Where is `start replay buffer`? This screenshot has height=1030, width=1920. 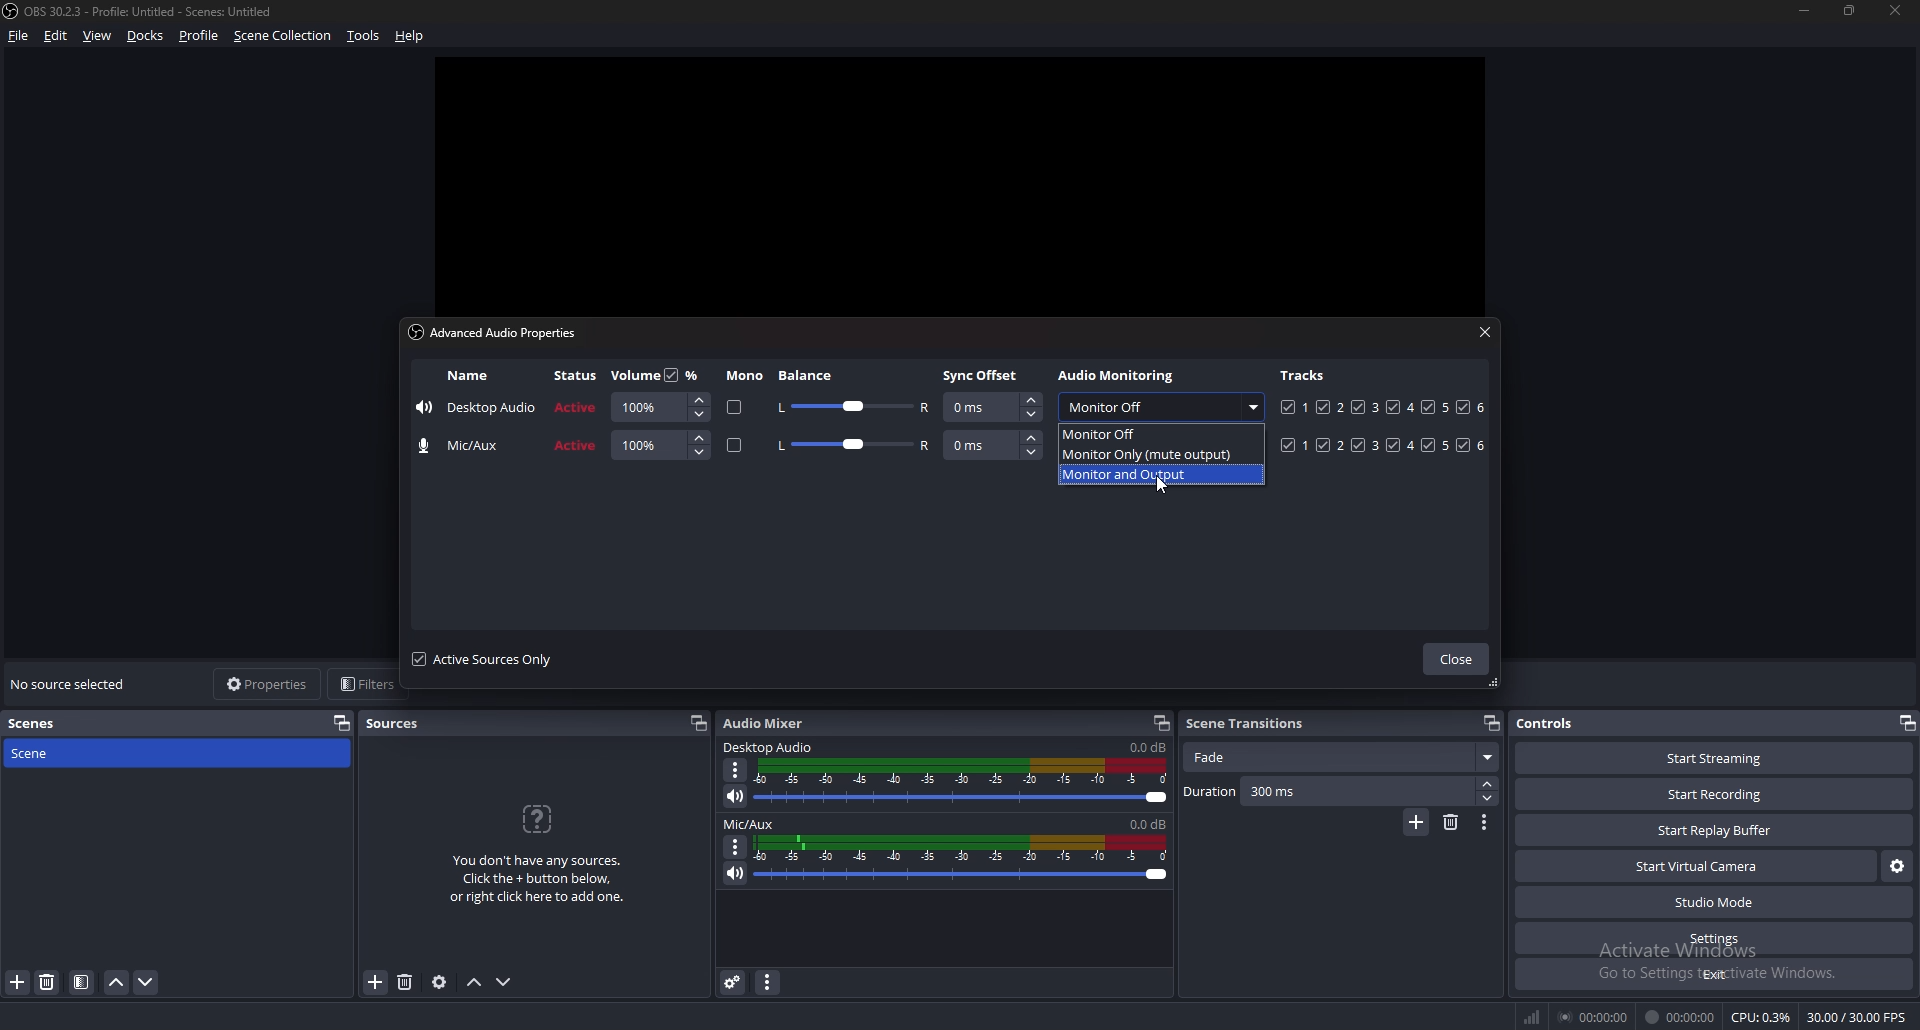 start replay buffer is located at coordinates (1715, 830).